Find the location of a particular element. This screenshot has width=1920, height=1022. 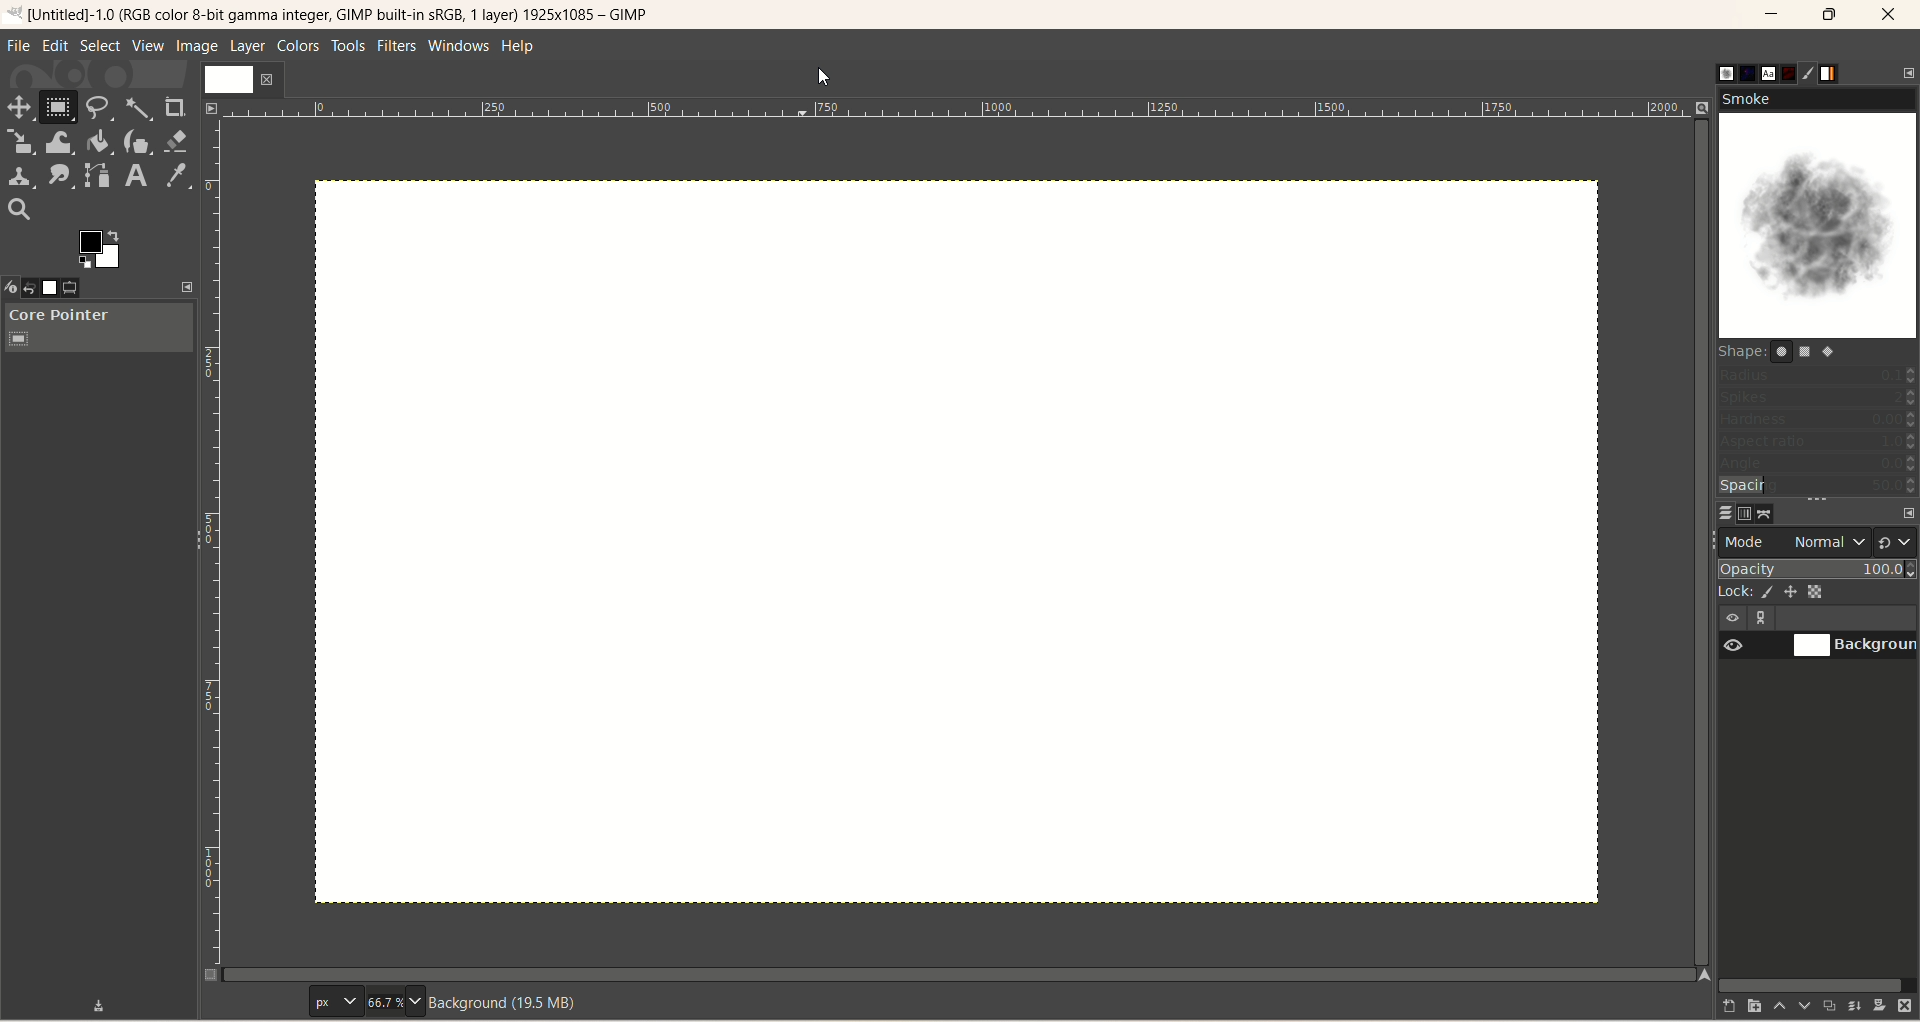

channel is located at coordinates (1740, 513).